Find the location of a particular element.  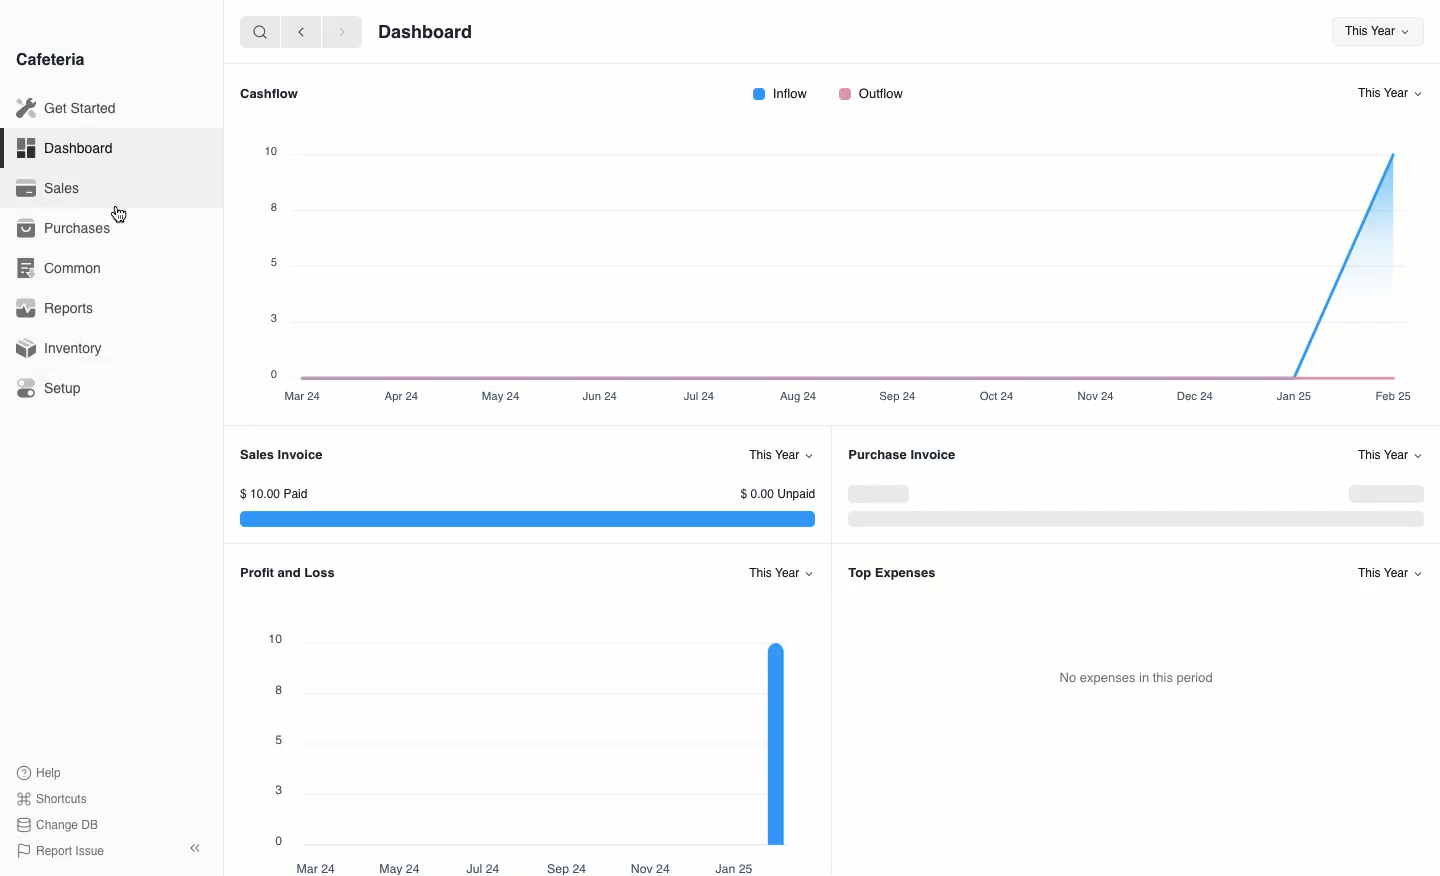

Inventory is located at coordinates (64, 347).